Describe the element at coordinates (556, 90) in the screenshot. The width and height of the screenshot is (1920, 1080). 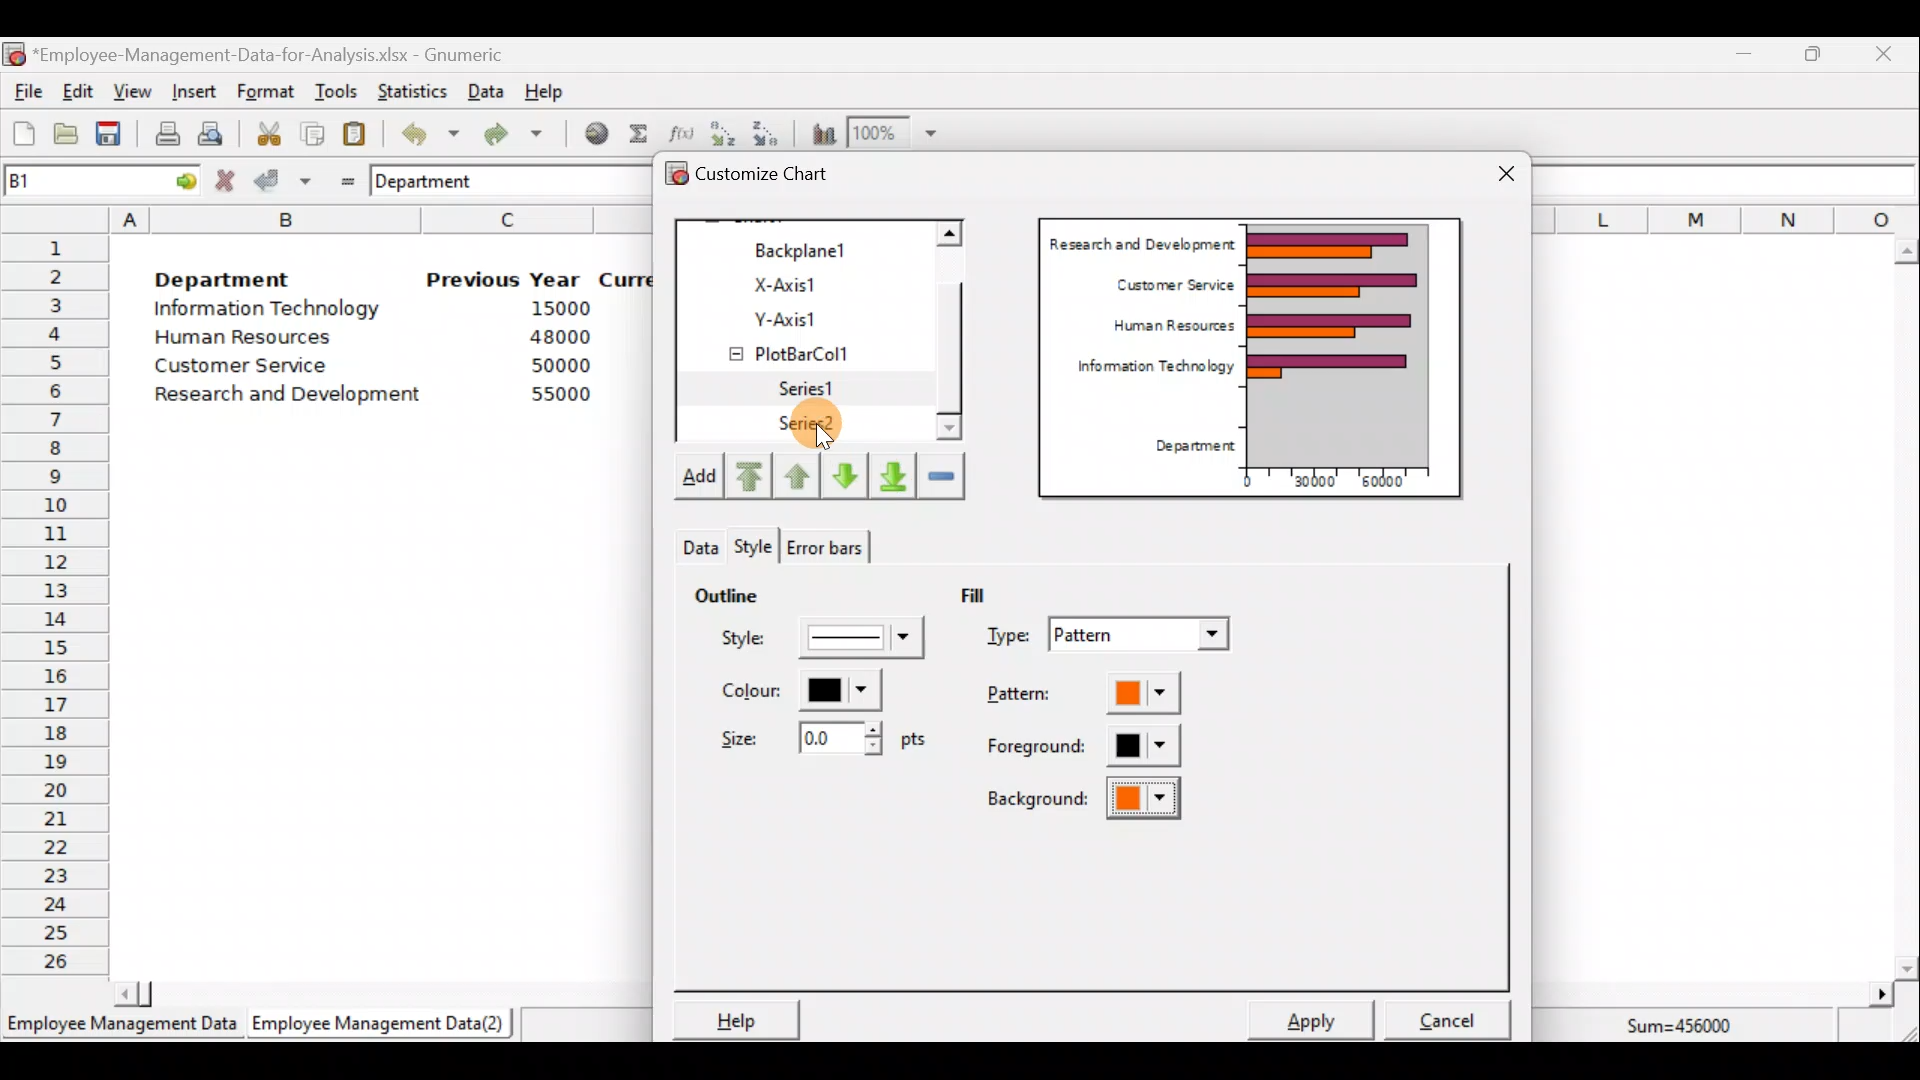
I see `Help` at that location.